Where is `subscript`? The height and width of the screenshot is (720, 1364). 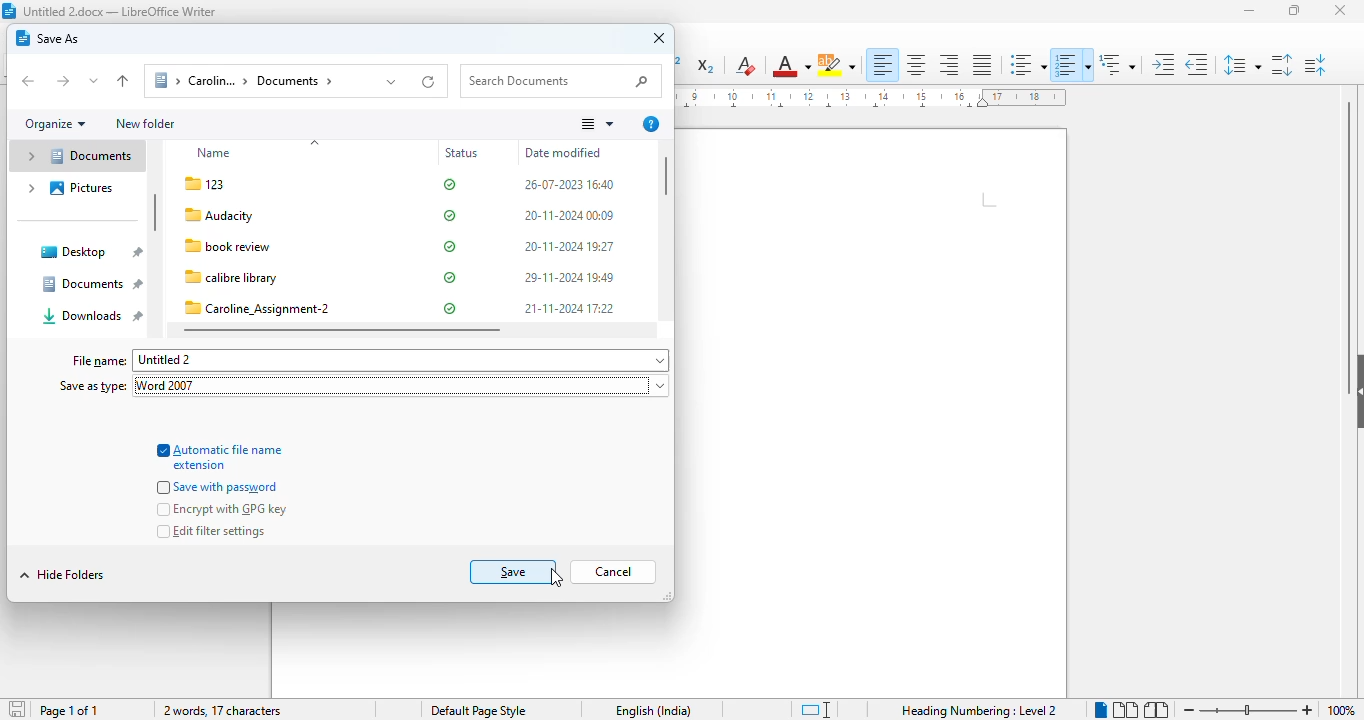 subscript is located at coordinates (707, 67).